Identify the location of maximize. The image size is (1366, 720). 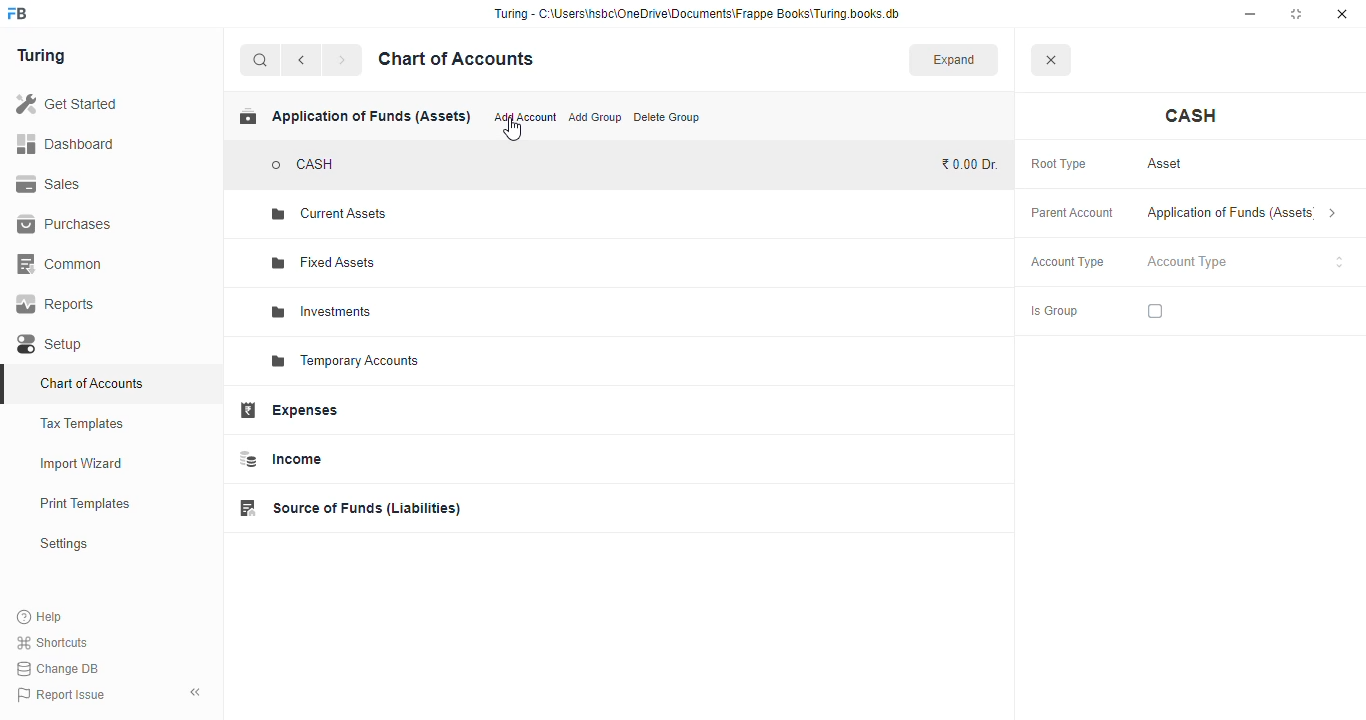
(1296, 14).